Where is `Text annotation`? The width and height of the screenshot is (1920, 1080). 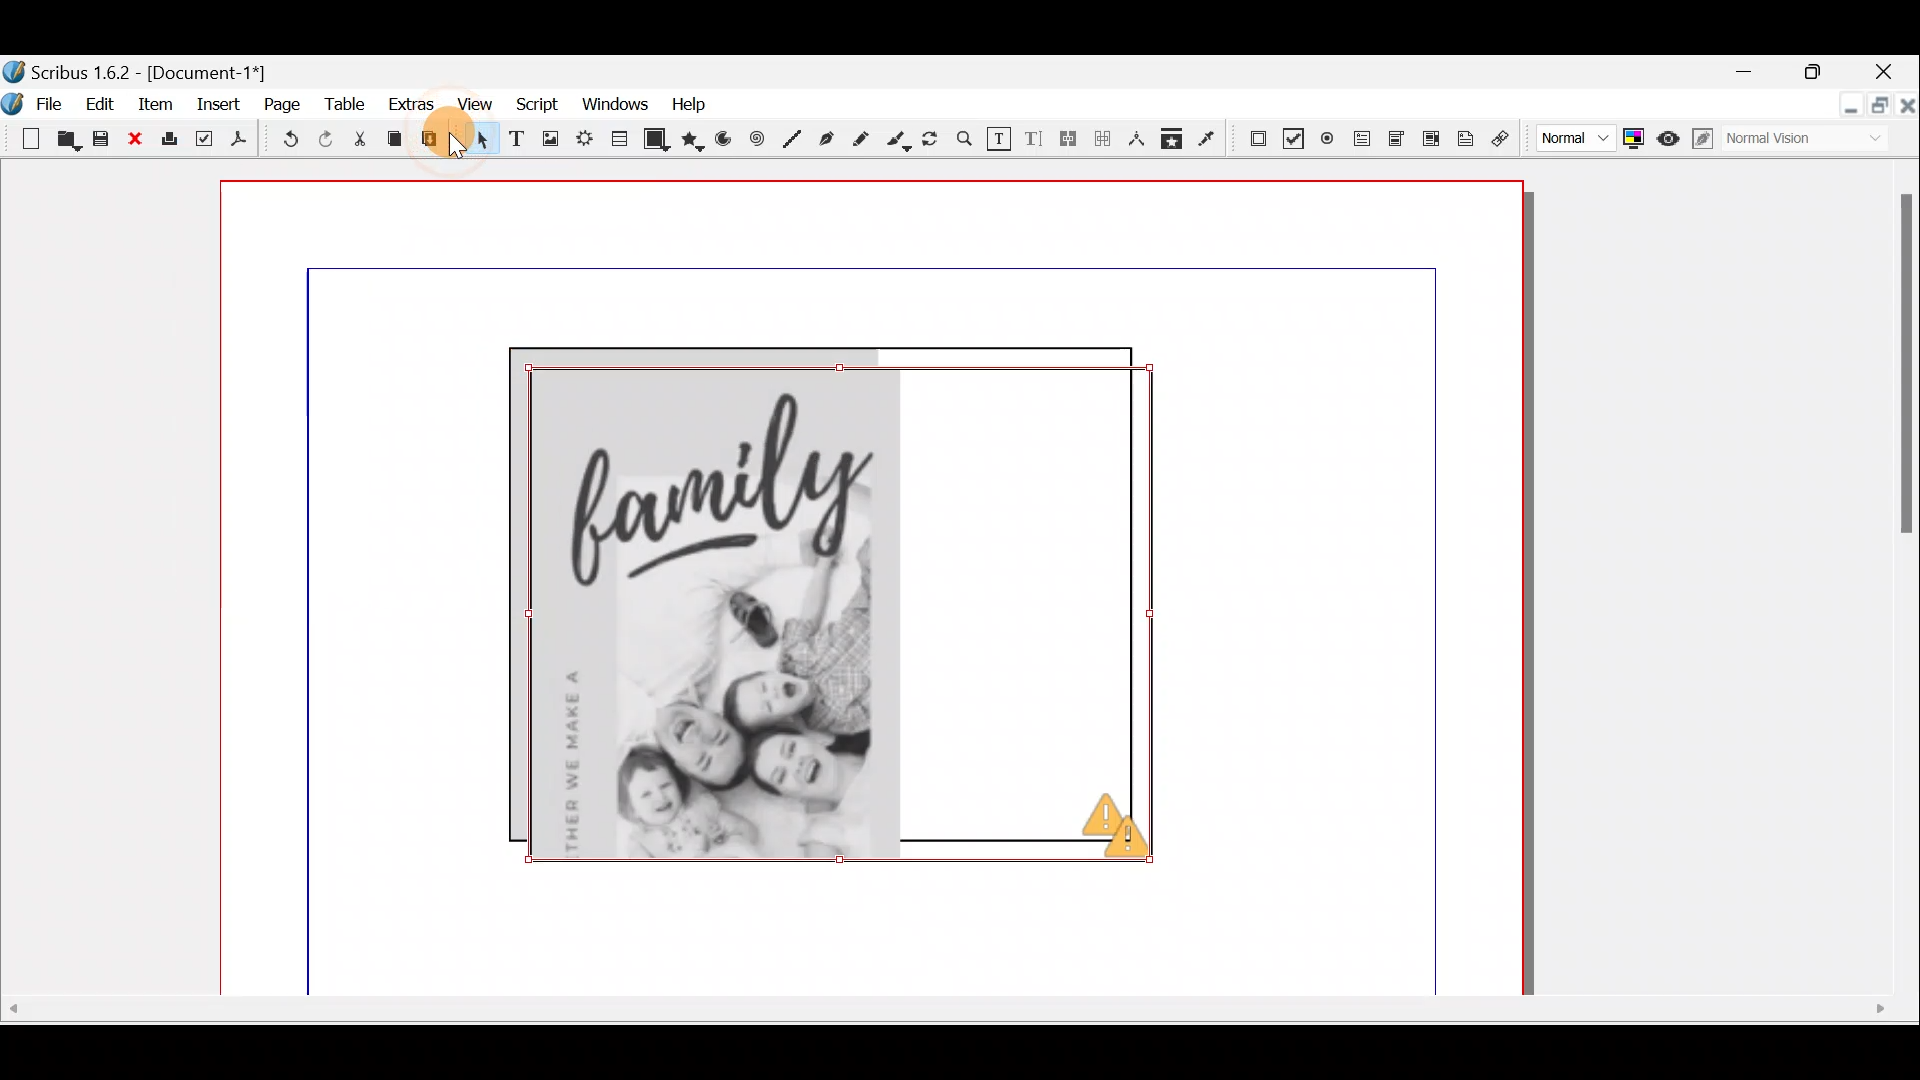
Text annotation is located at coordinates (1469, 137).